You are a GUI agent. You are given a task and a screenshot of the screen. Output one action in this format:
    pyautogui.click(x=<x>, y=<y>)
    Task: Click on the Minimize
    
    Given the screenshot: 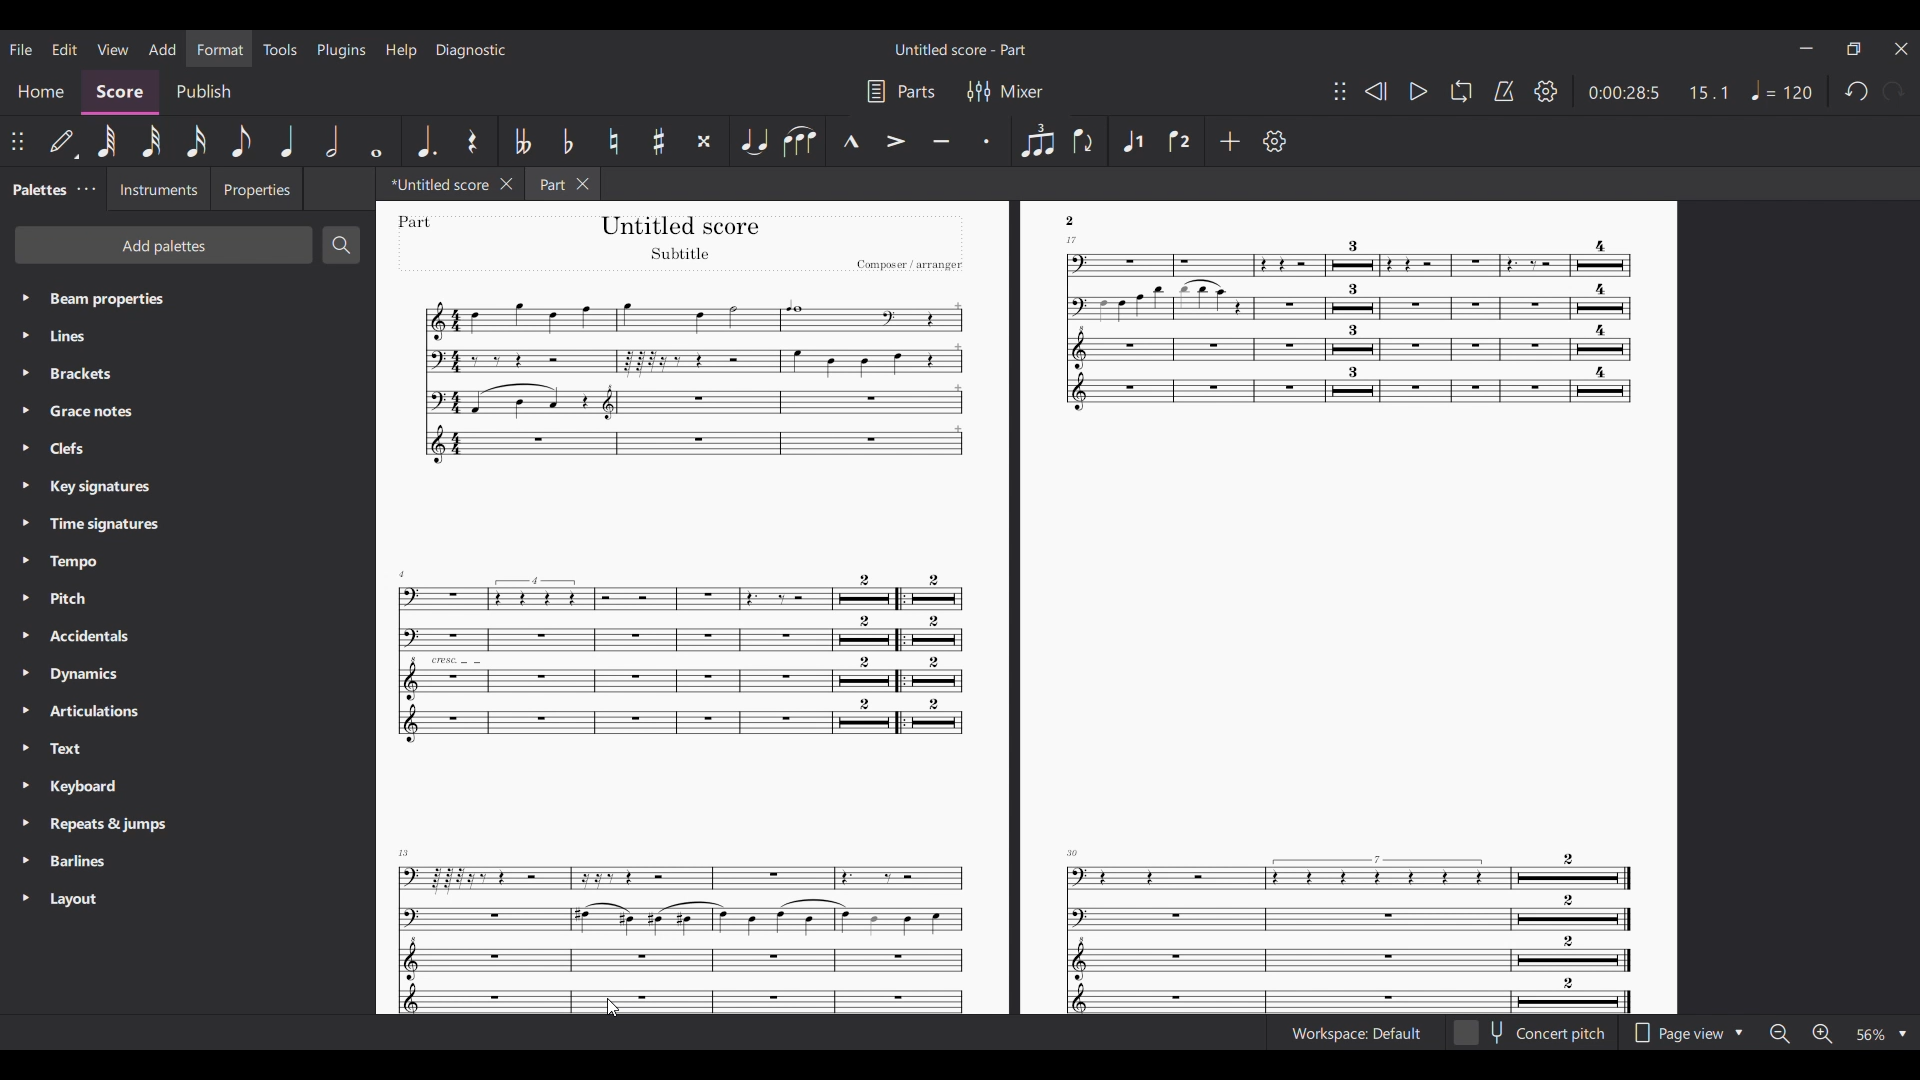 What is the action you would take?
    pyautogui.click(x=1807, y=48)
    